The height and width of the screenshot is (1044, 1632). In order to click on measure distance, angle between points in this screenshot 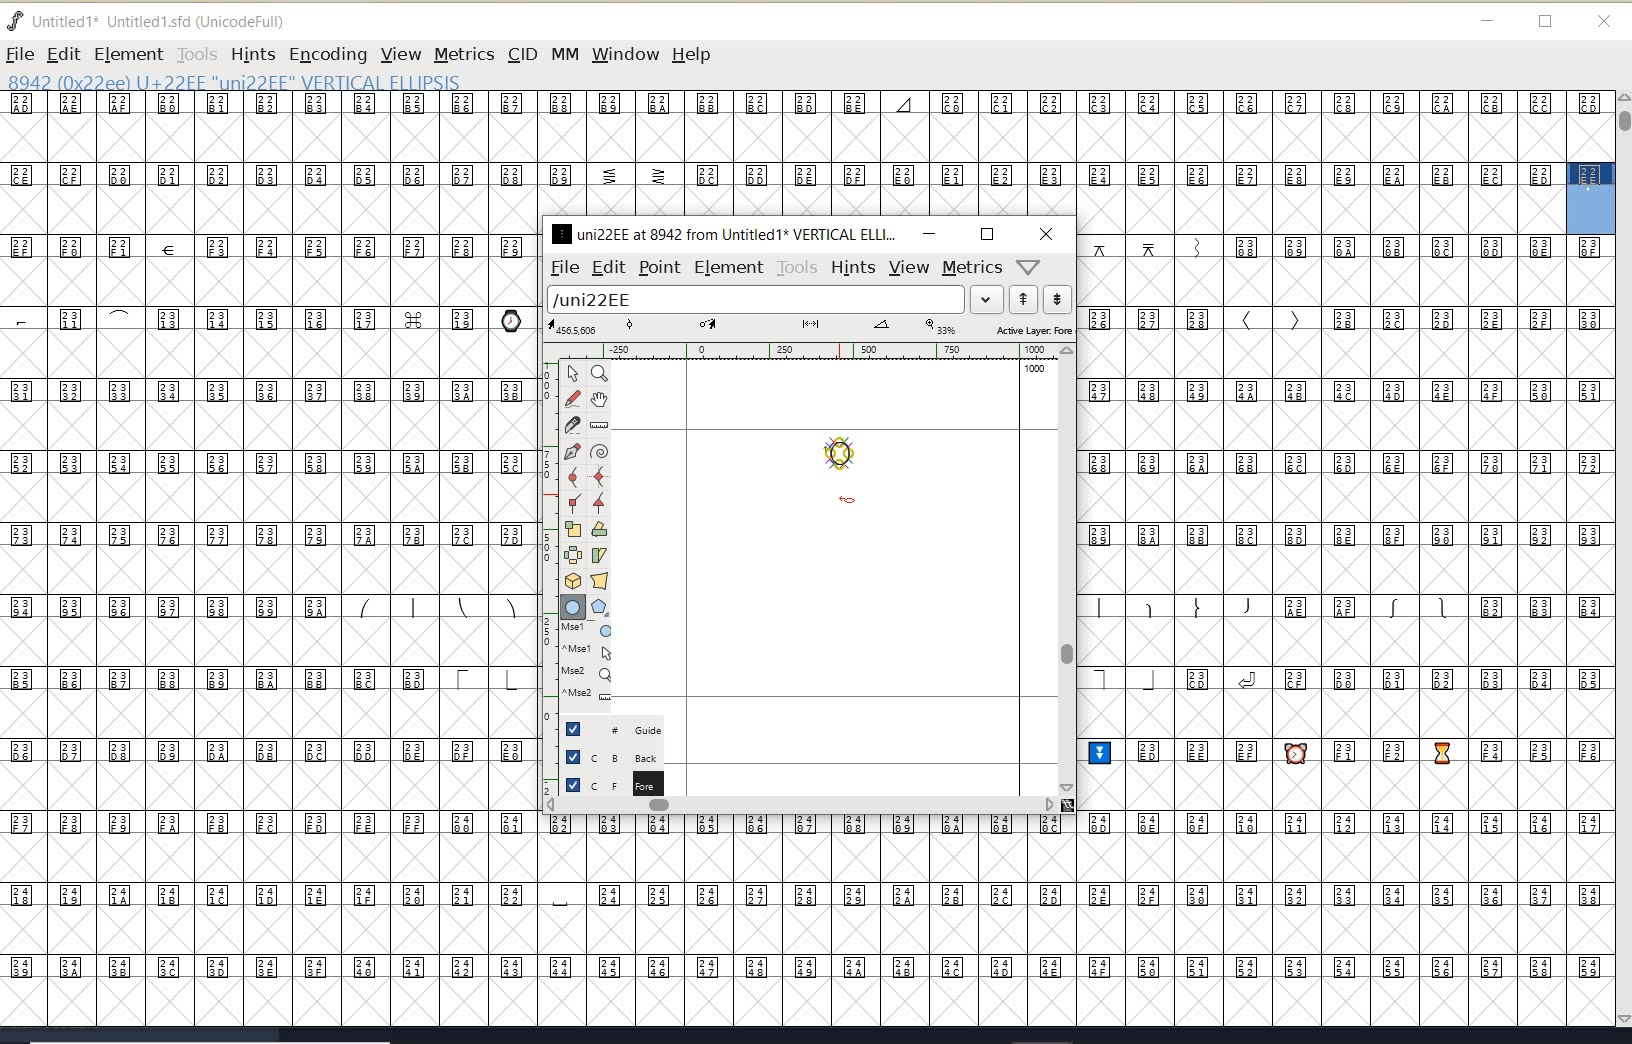, I will do `click(600, 424)`.